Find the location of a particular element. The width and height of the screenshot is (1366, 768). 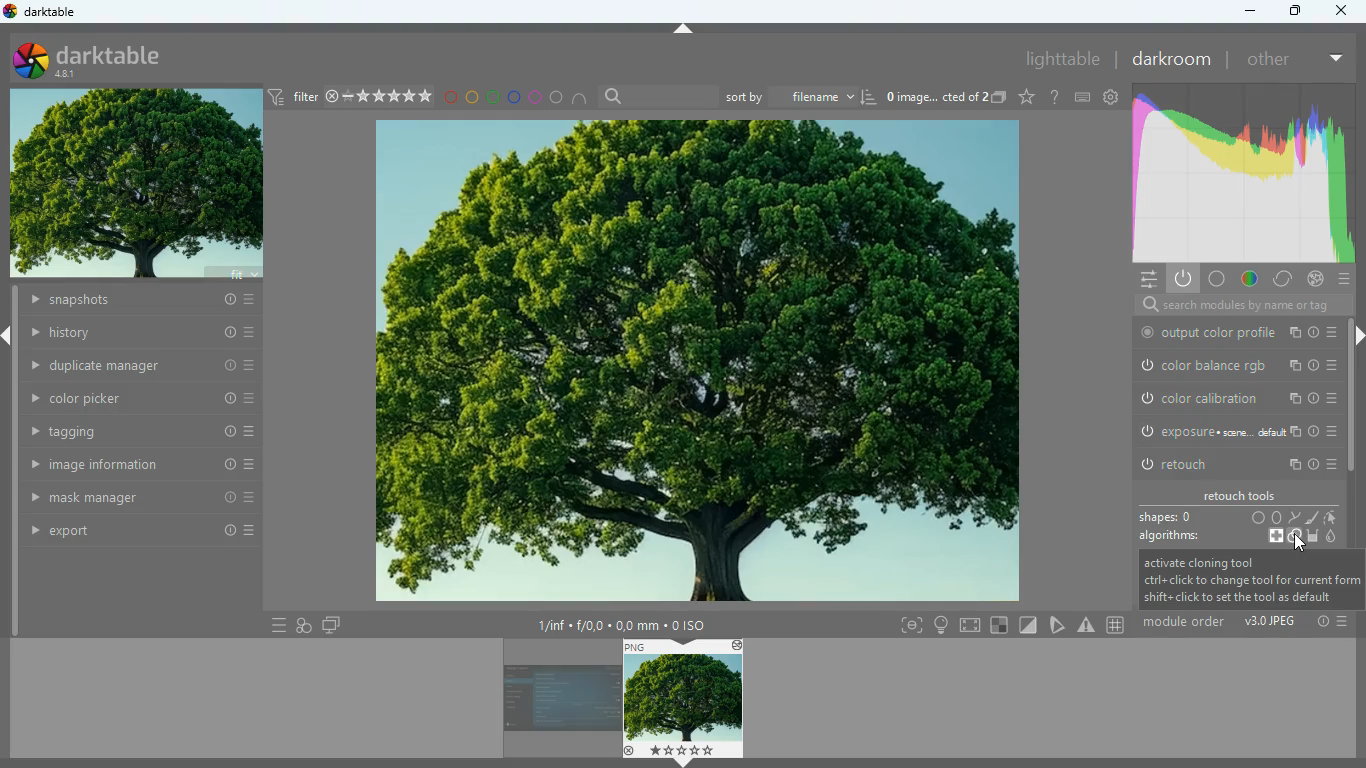

warning is located at coordinates (1087, 625).